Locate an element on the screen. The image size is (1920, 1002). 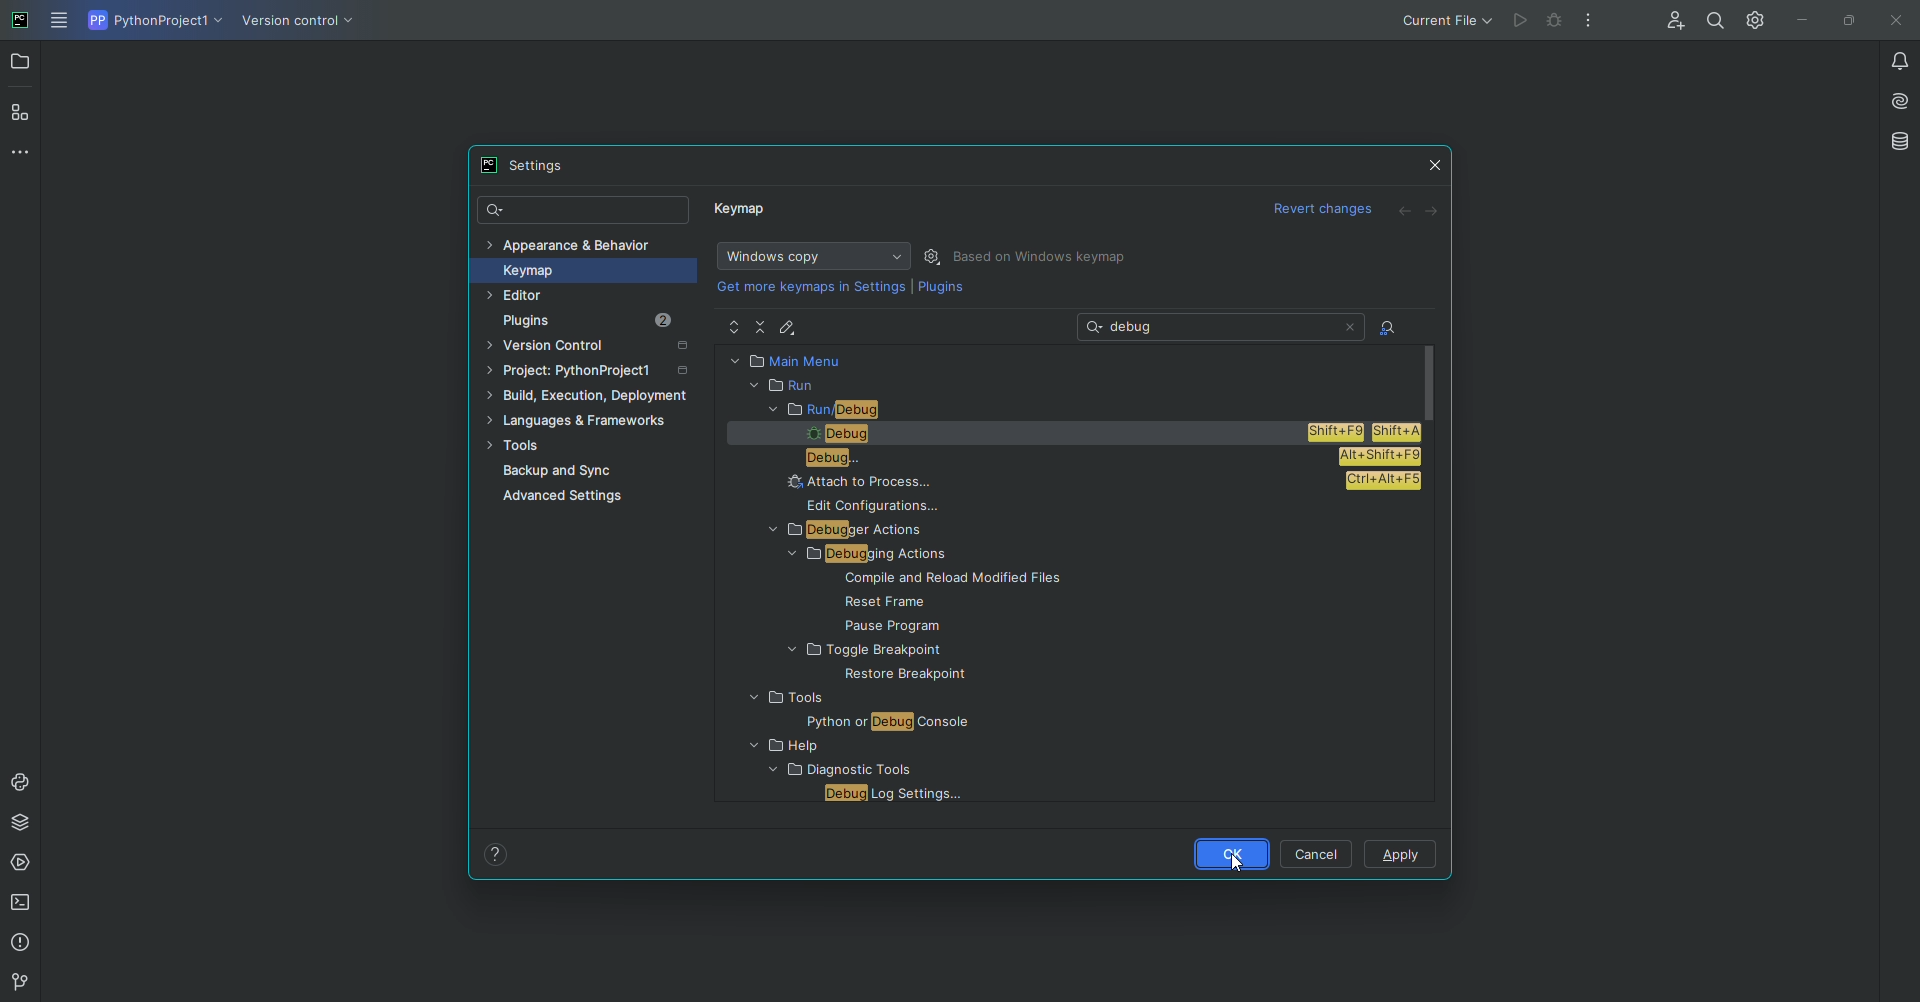
Python project is located at coordinates (153, 21).